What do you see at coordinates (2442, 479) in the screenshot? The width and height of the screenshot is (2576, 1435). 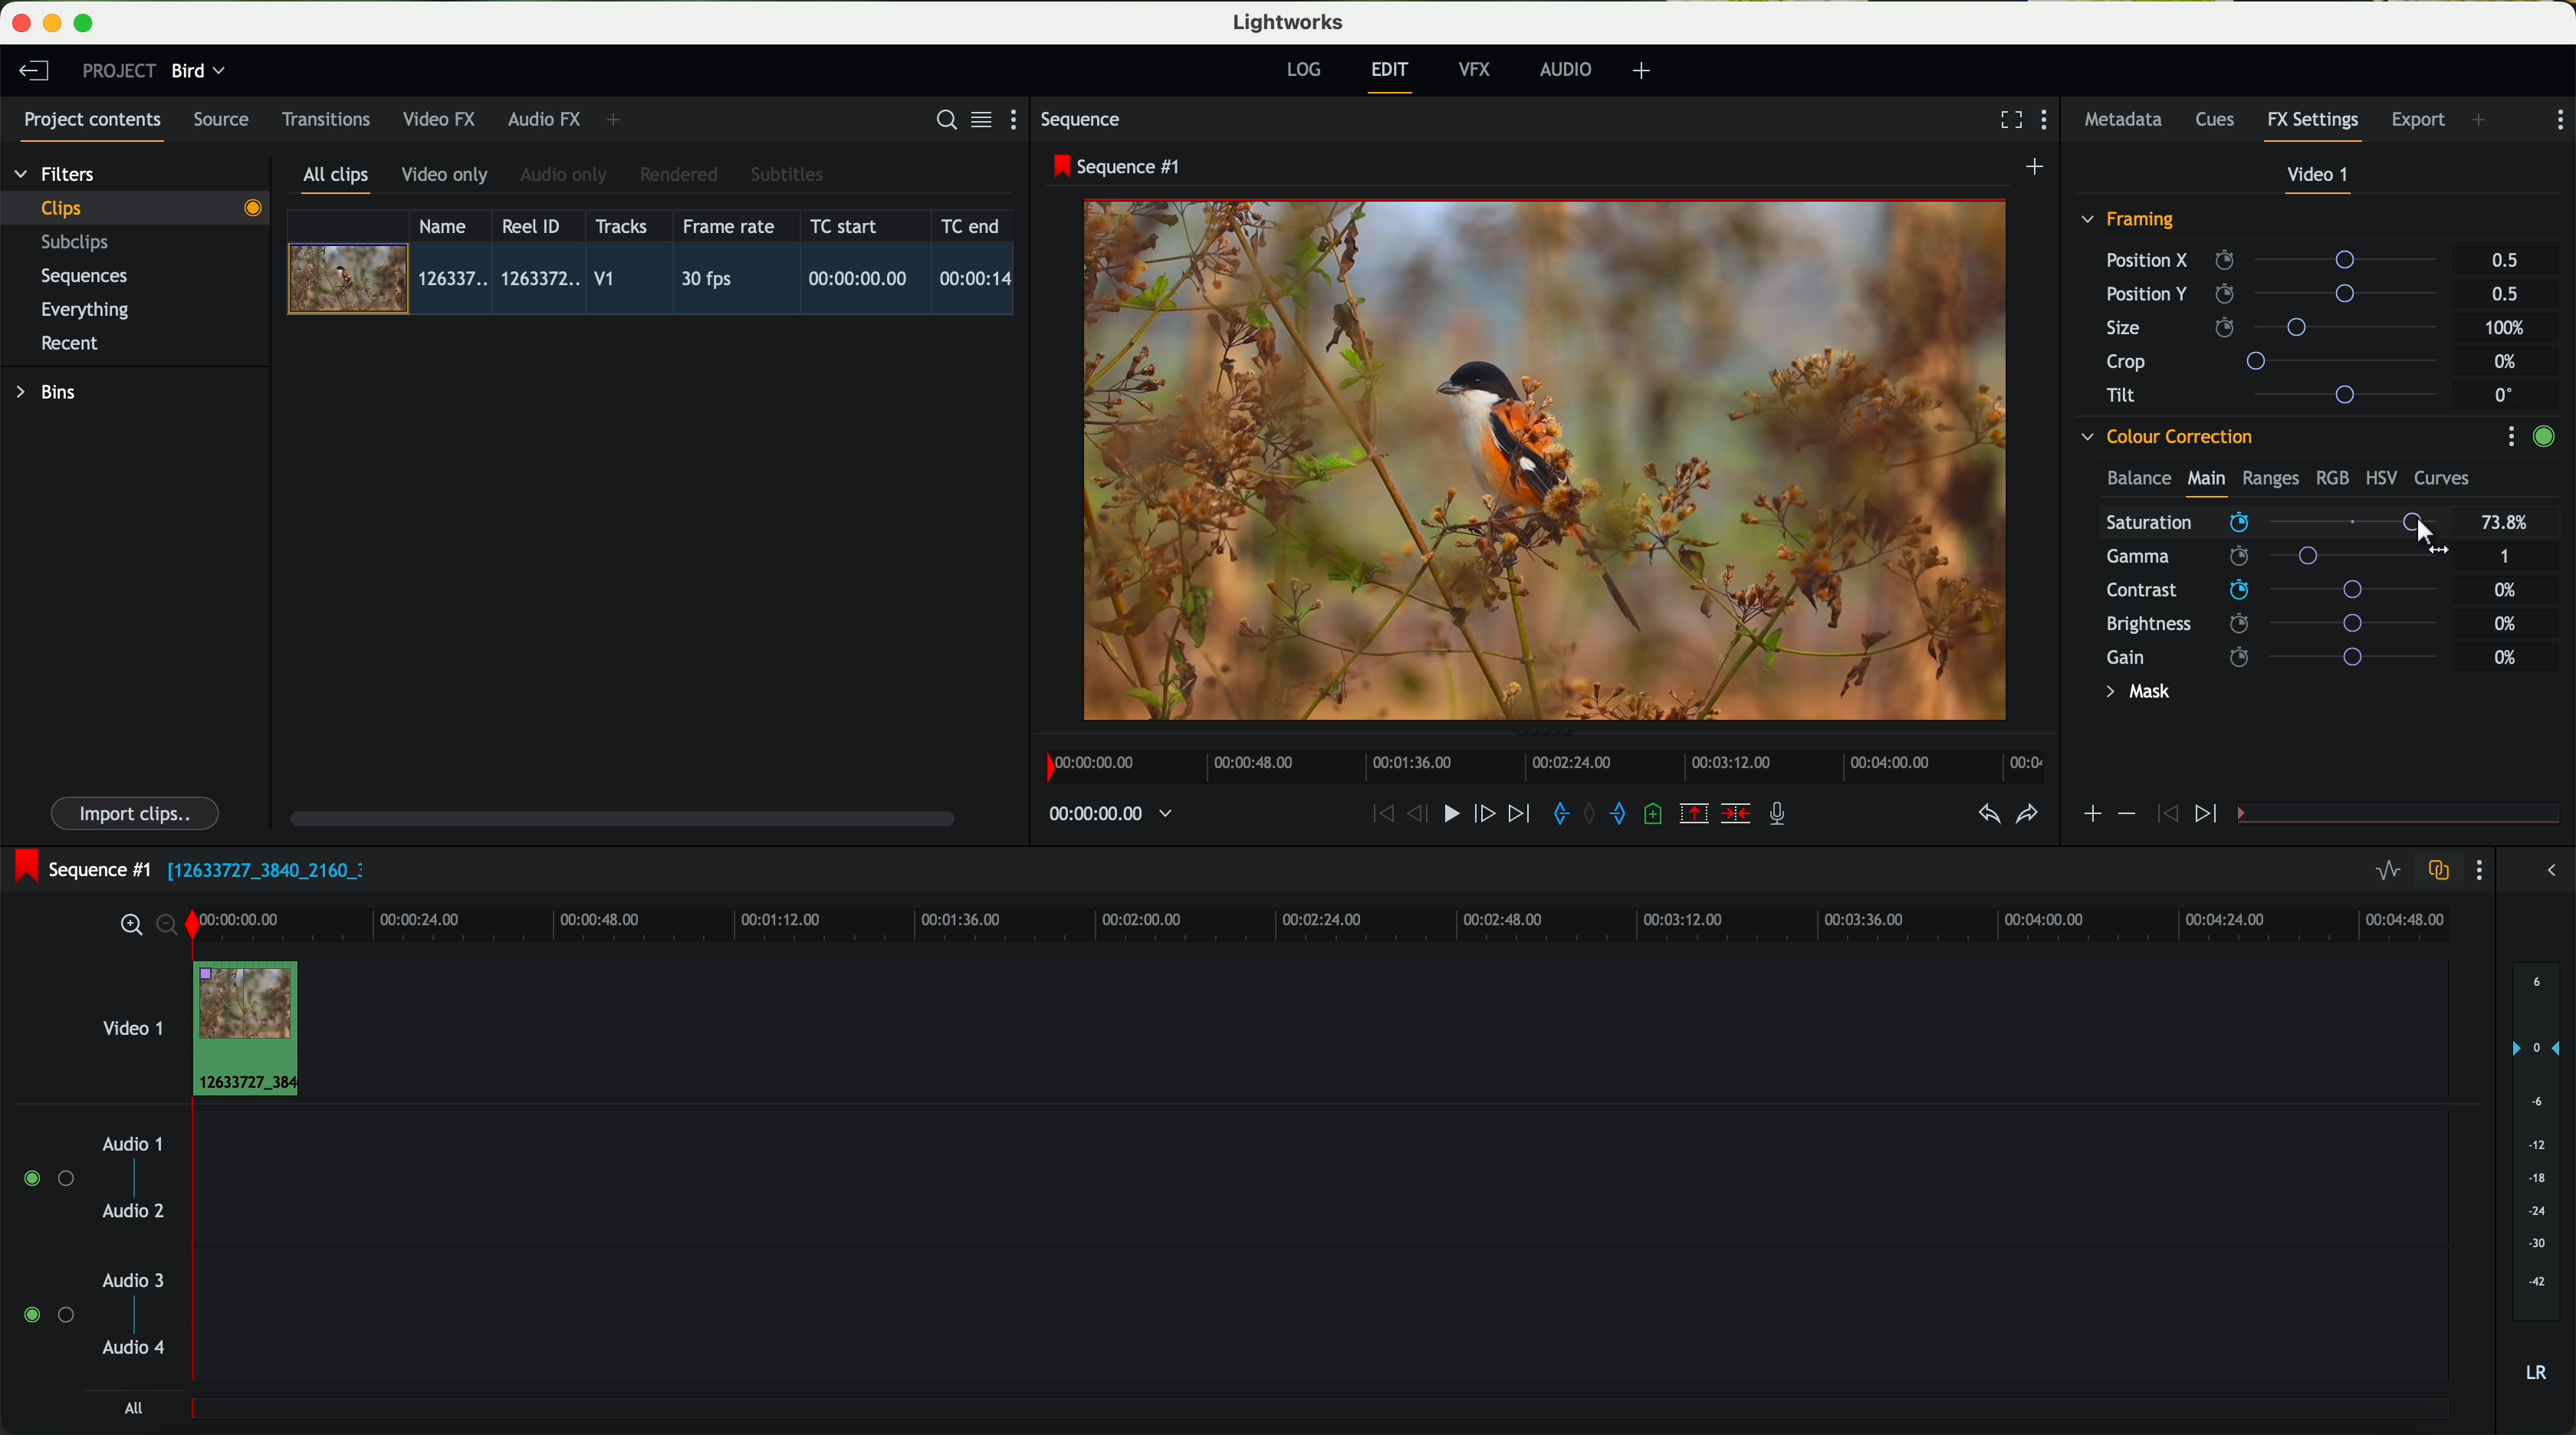 I see `curves` at bounding box center [2442, 479].